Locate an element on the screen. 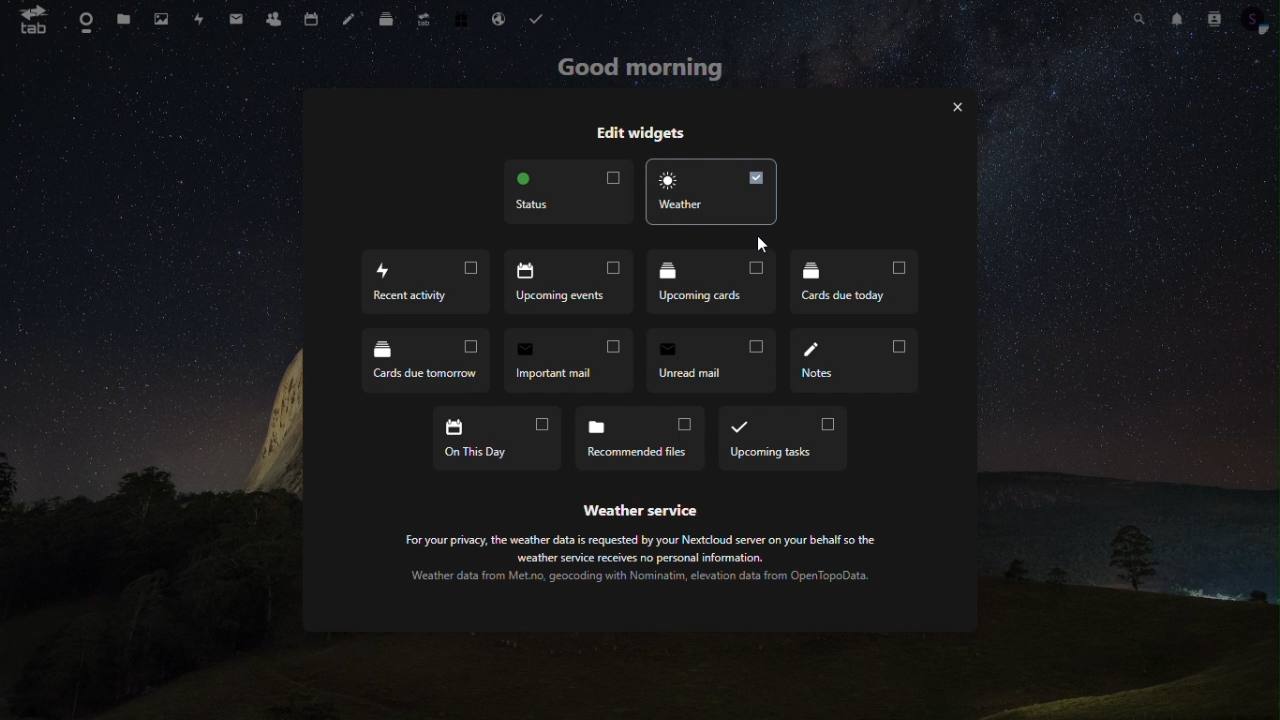 The width and height of the screenshot is (1280, 720). cards due tomarrow is located at coordinates (432, 359).